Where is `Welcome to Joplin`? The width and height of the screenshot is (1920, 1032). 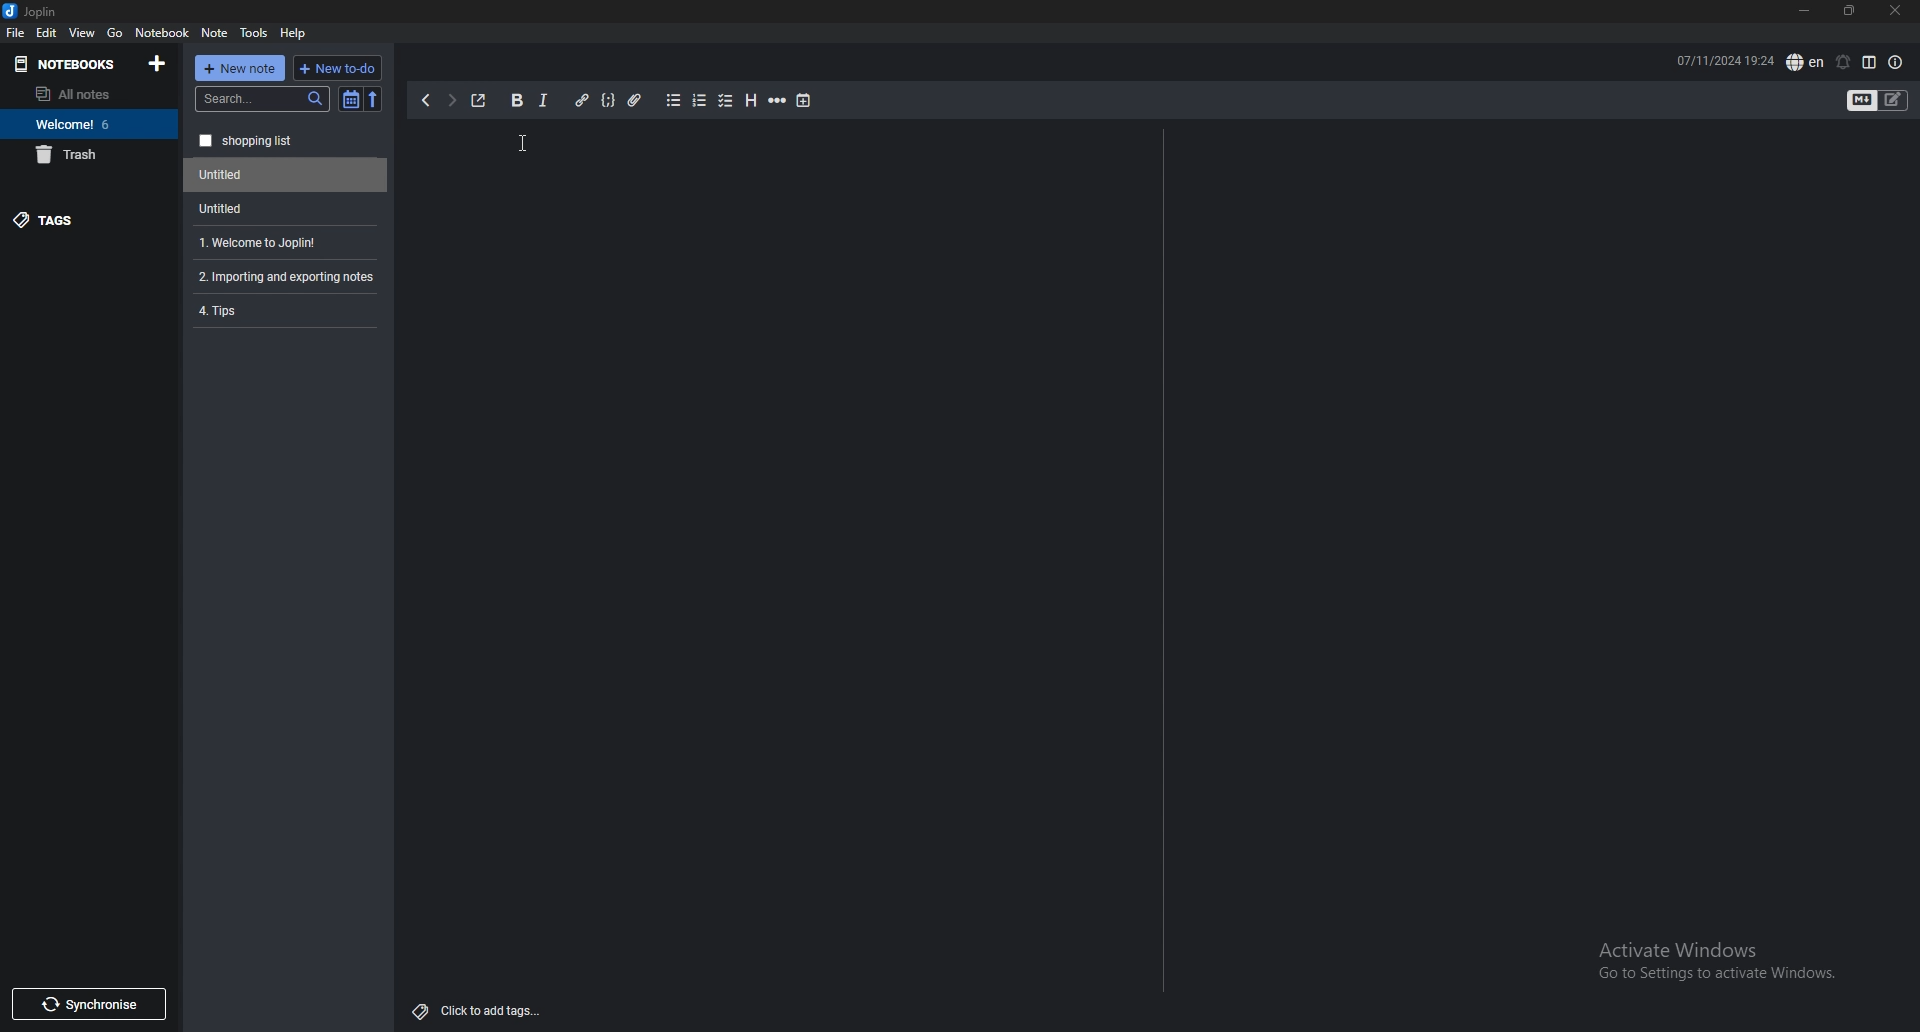
Welcome to Joplin is located at coordinates (282, 242).